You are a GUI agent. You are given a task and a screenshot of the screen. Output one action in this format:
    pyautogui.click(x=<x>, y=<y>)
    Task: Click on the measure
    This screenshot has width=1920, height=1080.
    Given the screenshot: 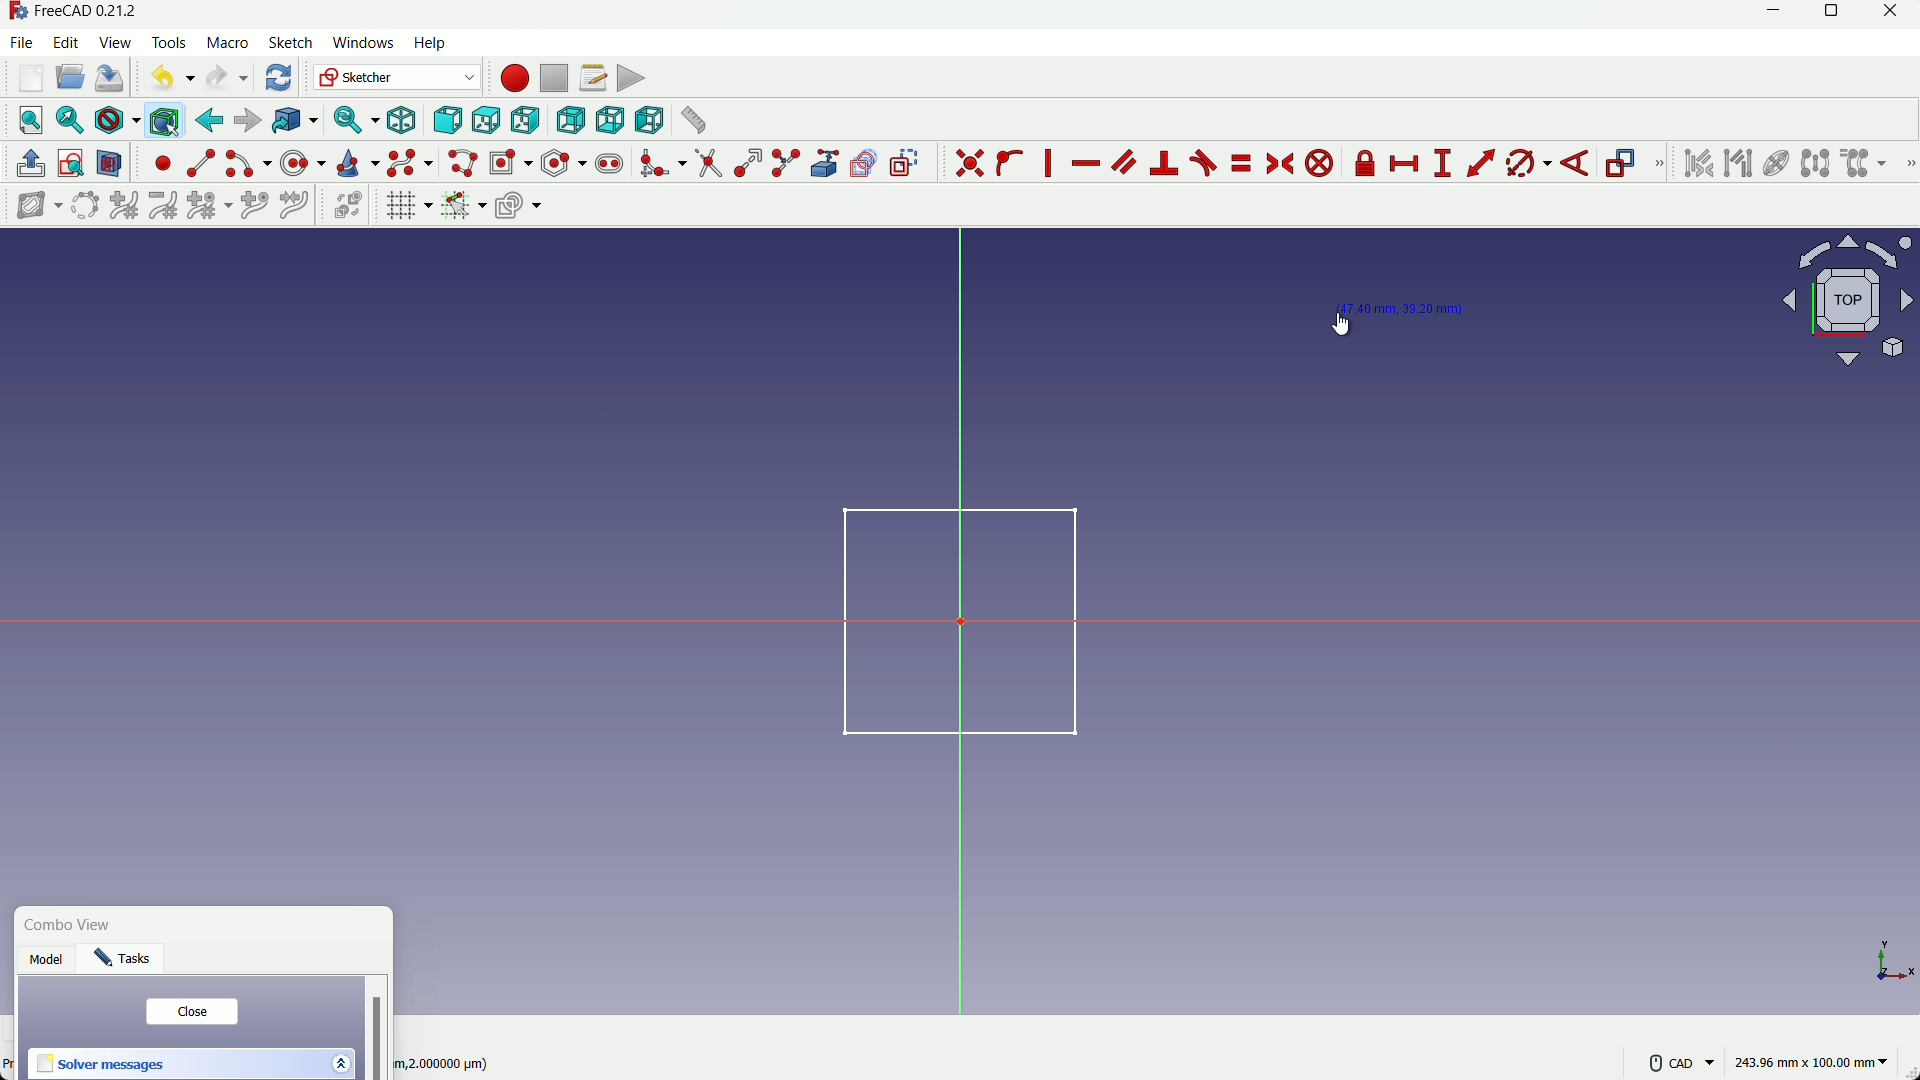 What is the action you would take?
    pyautogui.click(x=692, y=120)
    